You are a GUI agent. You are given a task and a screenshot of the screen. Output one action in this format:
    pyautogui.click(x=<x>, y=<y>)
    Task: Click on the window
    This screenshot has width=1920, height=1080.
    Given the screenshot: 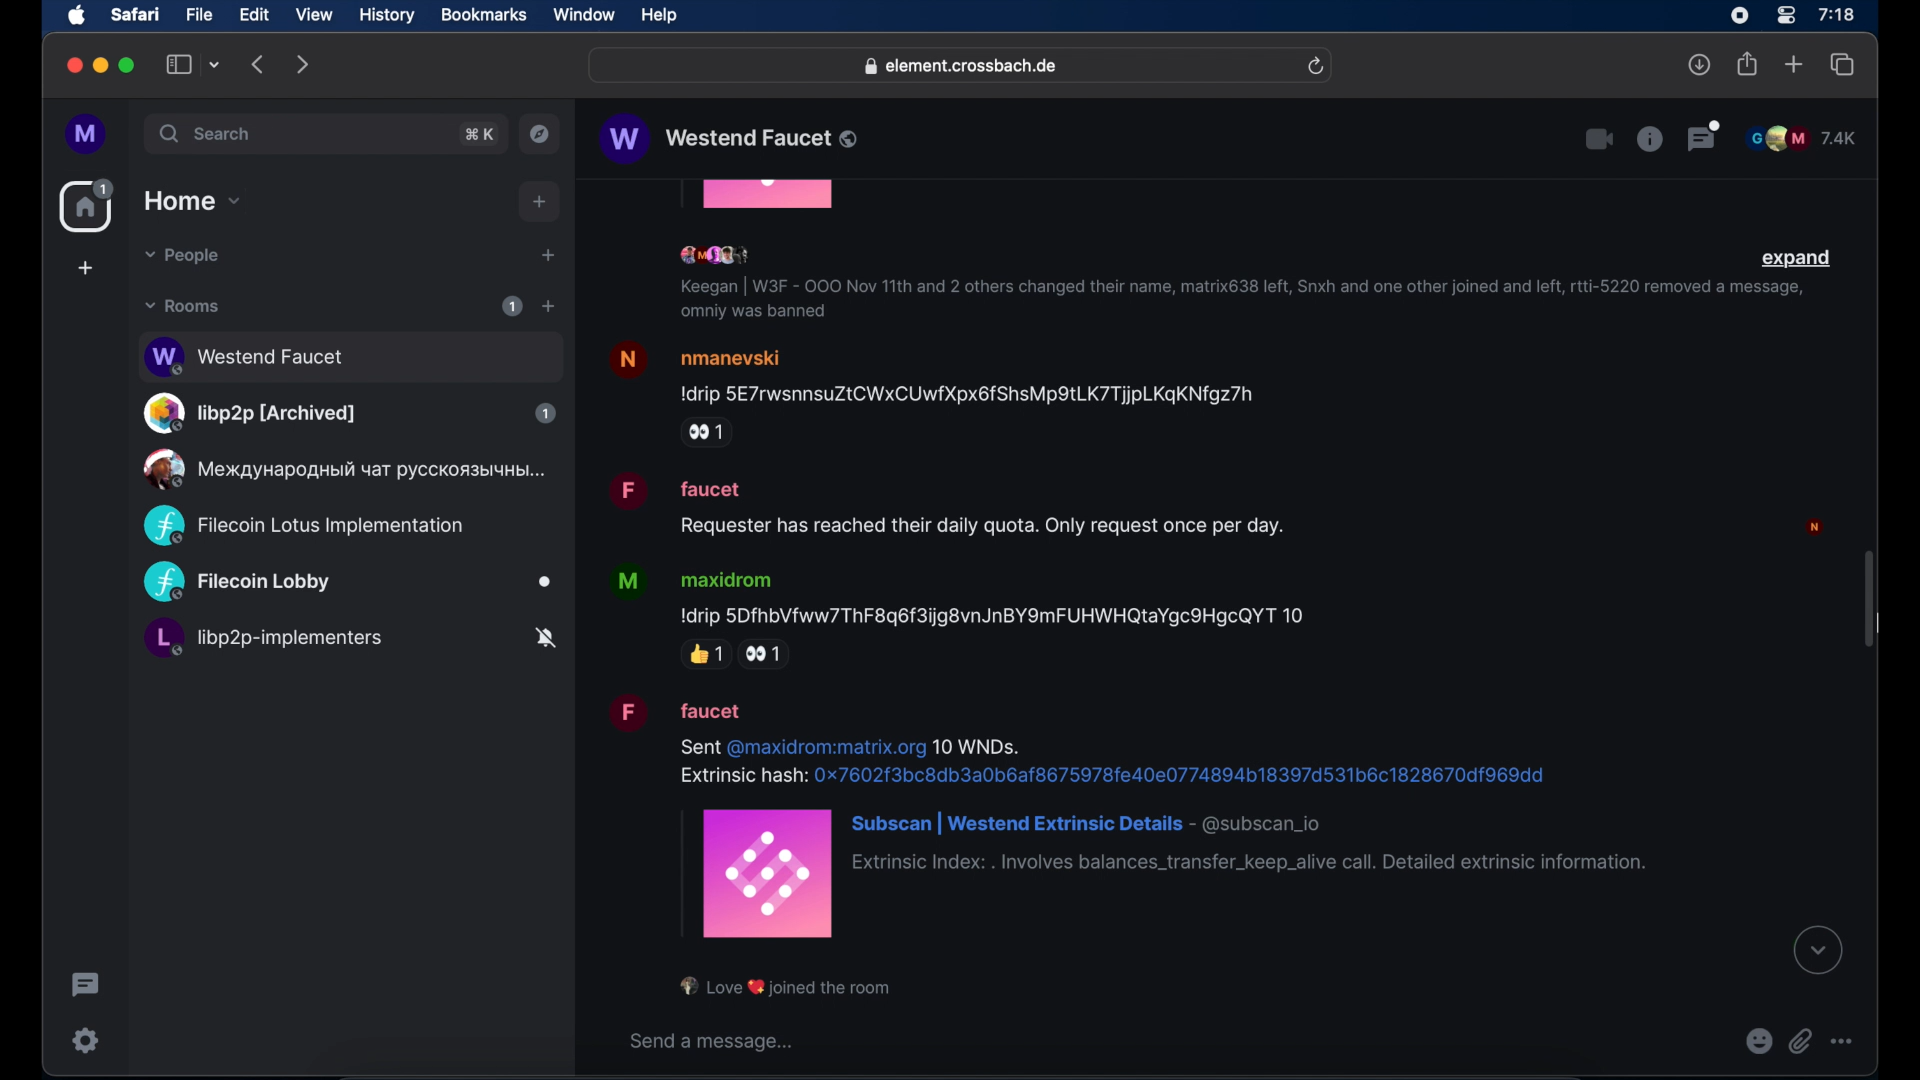 What is the action you would take?
    pyautogui.click(x=584, y=15)
    